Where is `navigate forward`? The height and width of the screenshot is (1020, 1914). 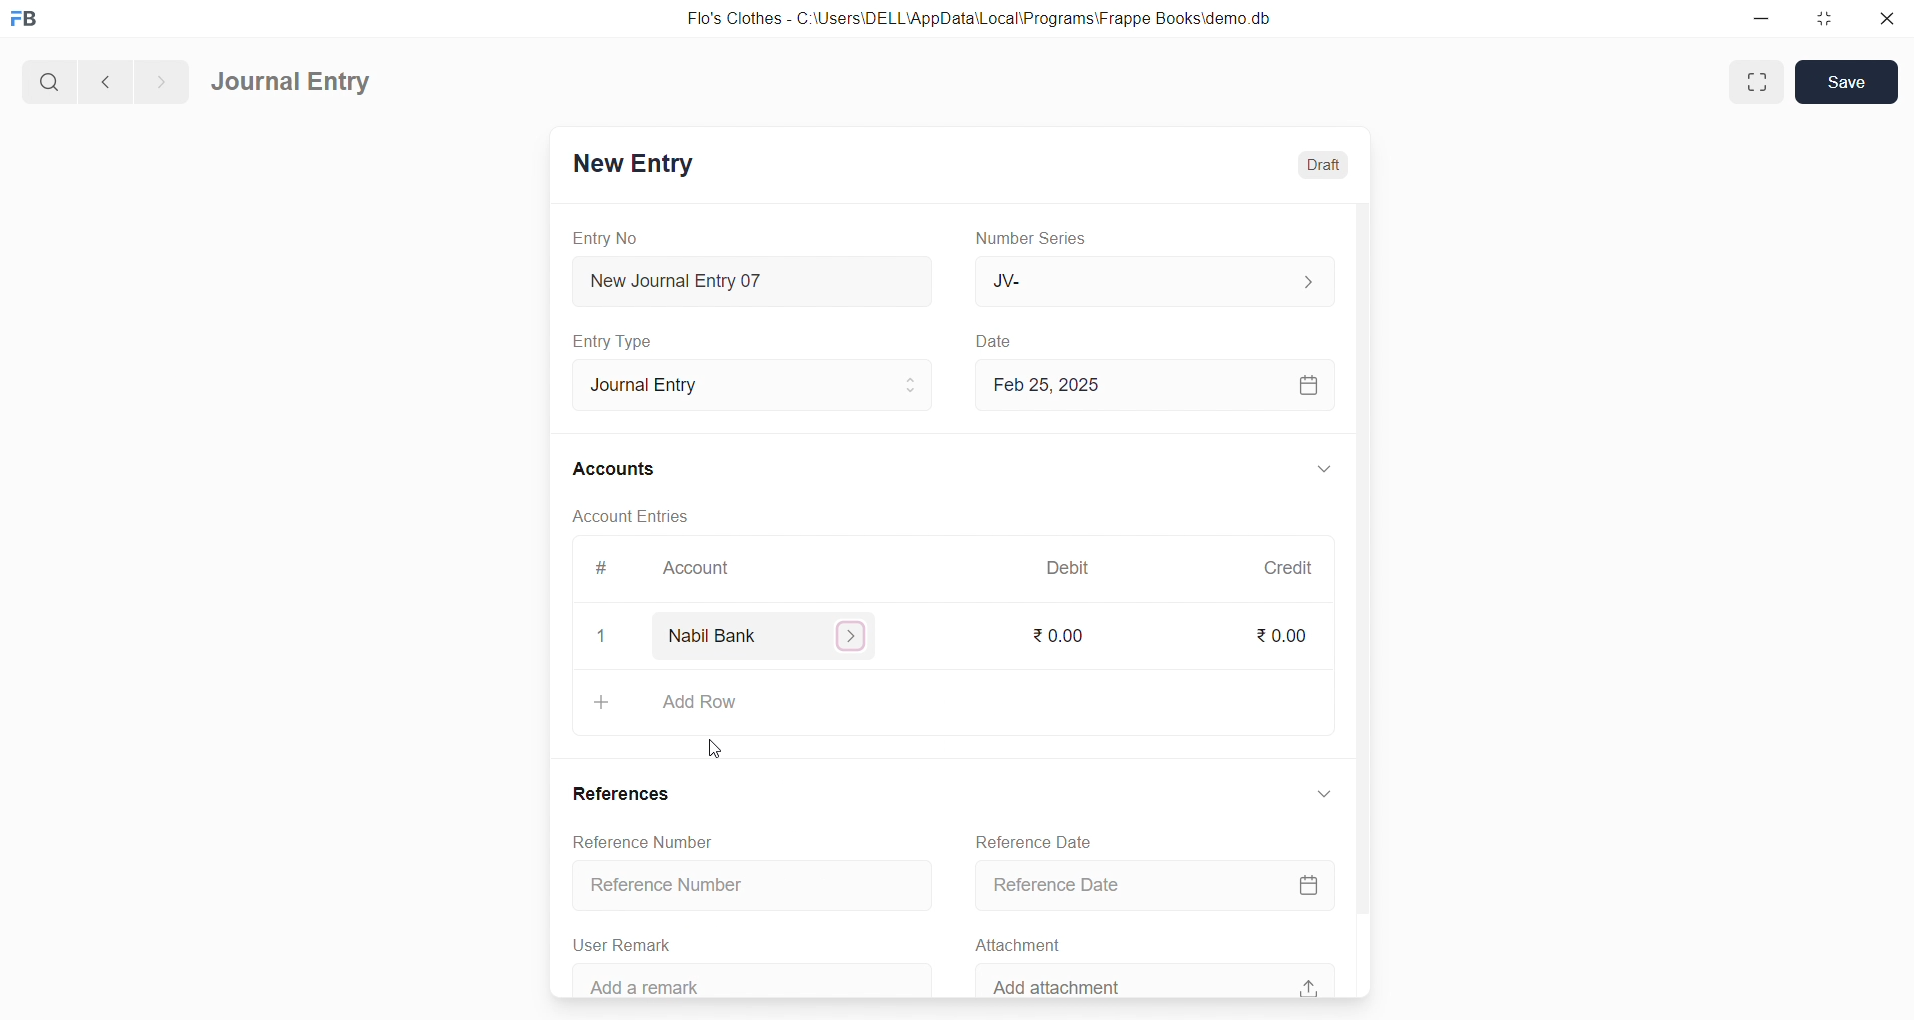
navigate forward is located at coordinates (161, 79).